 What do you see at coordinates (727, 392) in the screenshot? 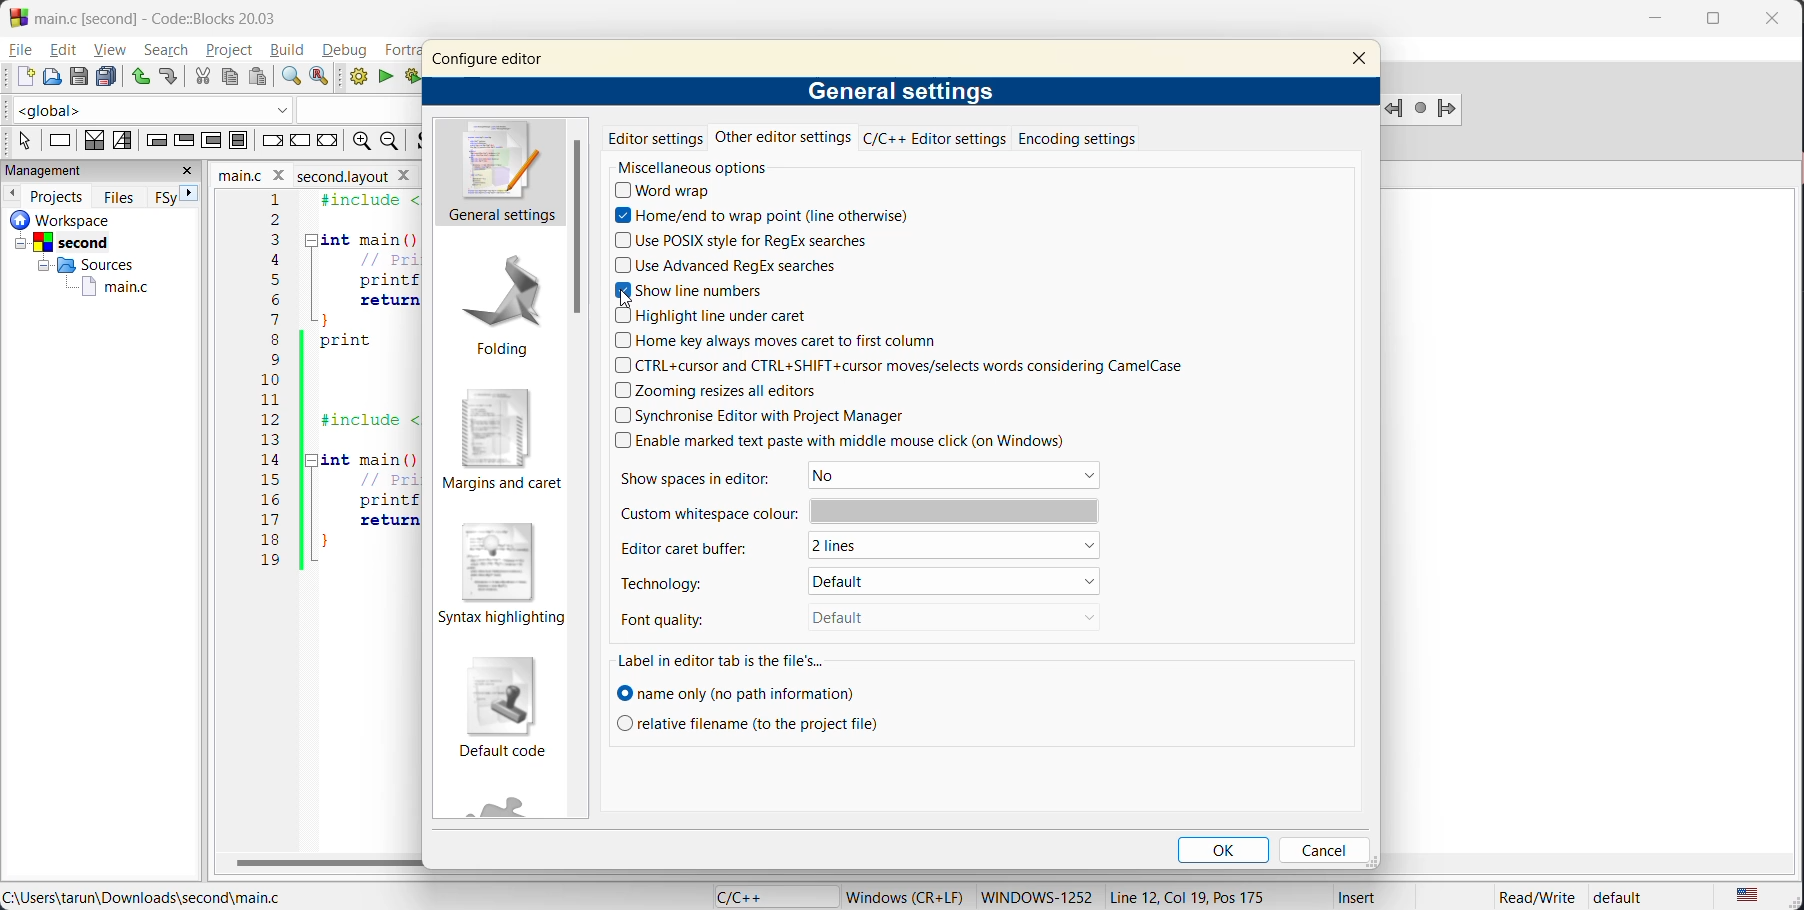
I see `zooming resizes all editors` at bounding box center [727, 392].